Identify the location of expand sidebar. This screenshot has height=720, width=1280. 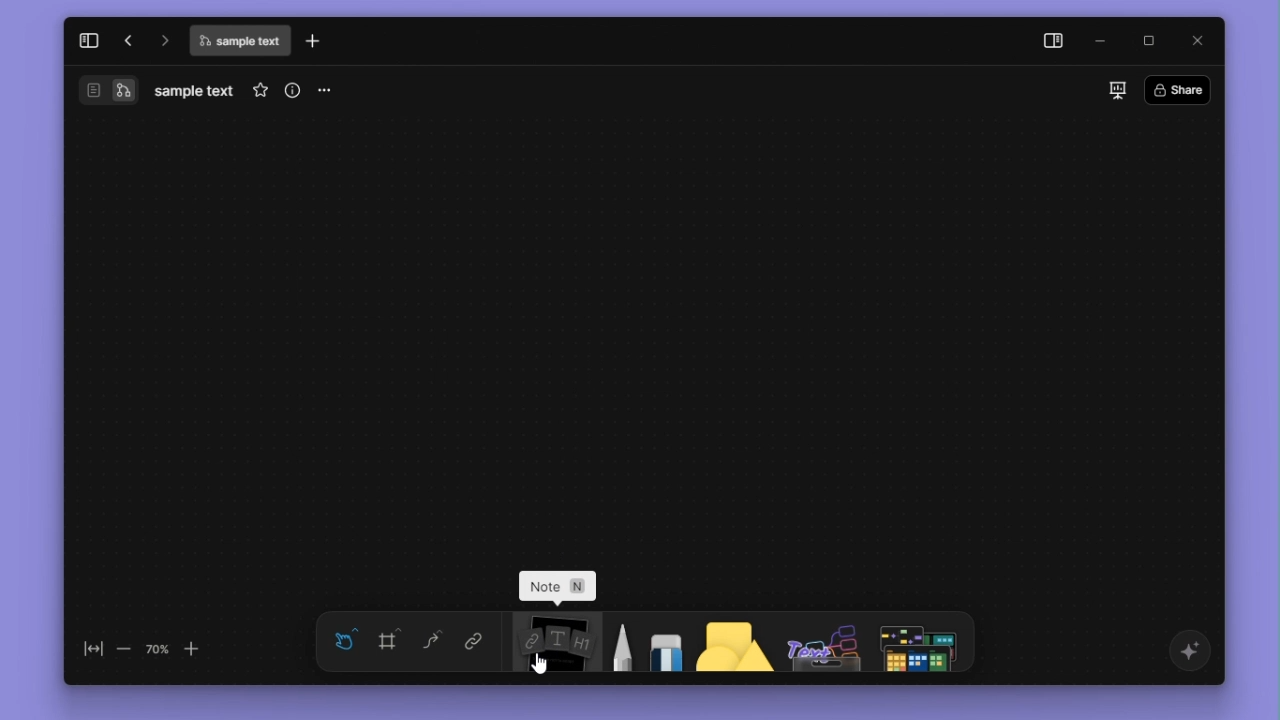
(87, 38).